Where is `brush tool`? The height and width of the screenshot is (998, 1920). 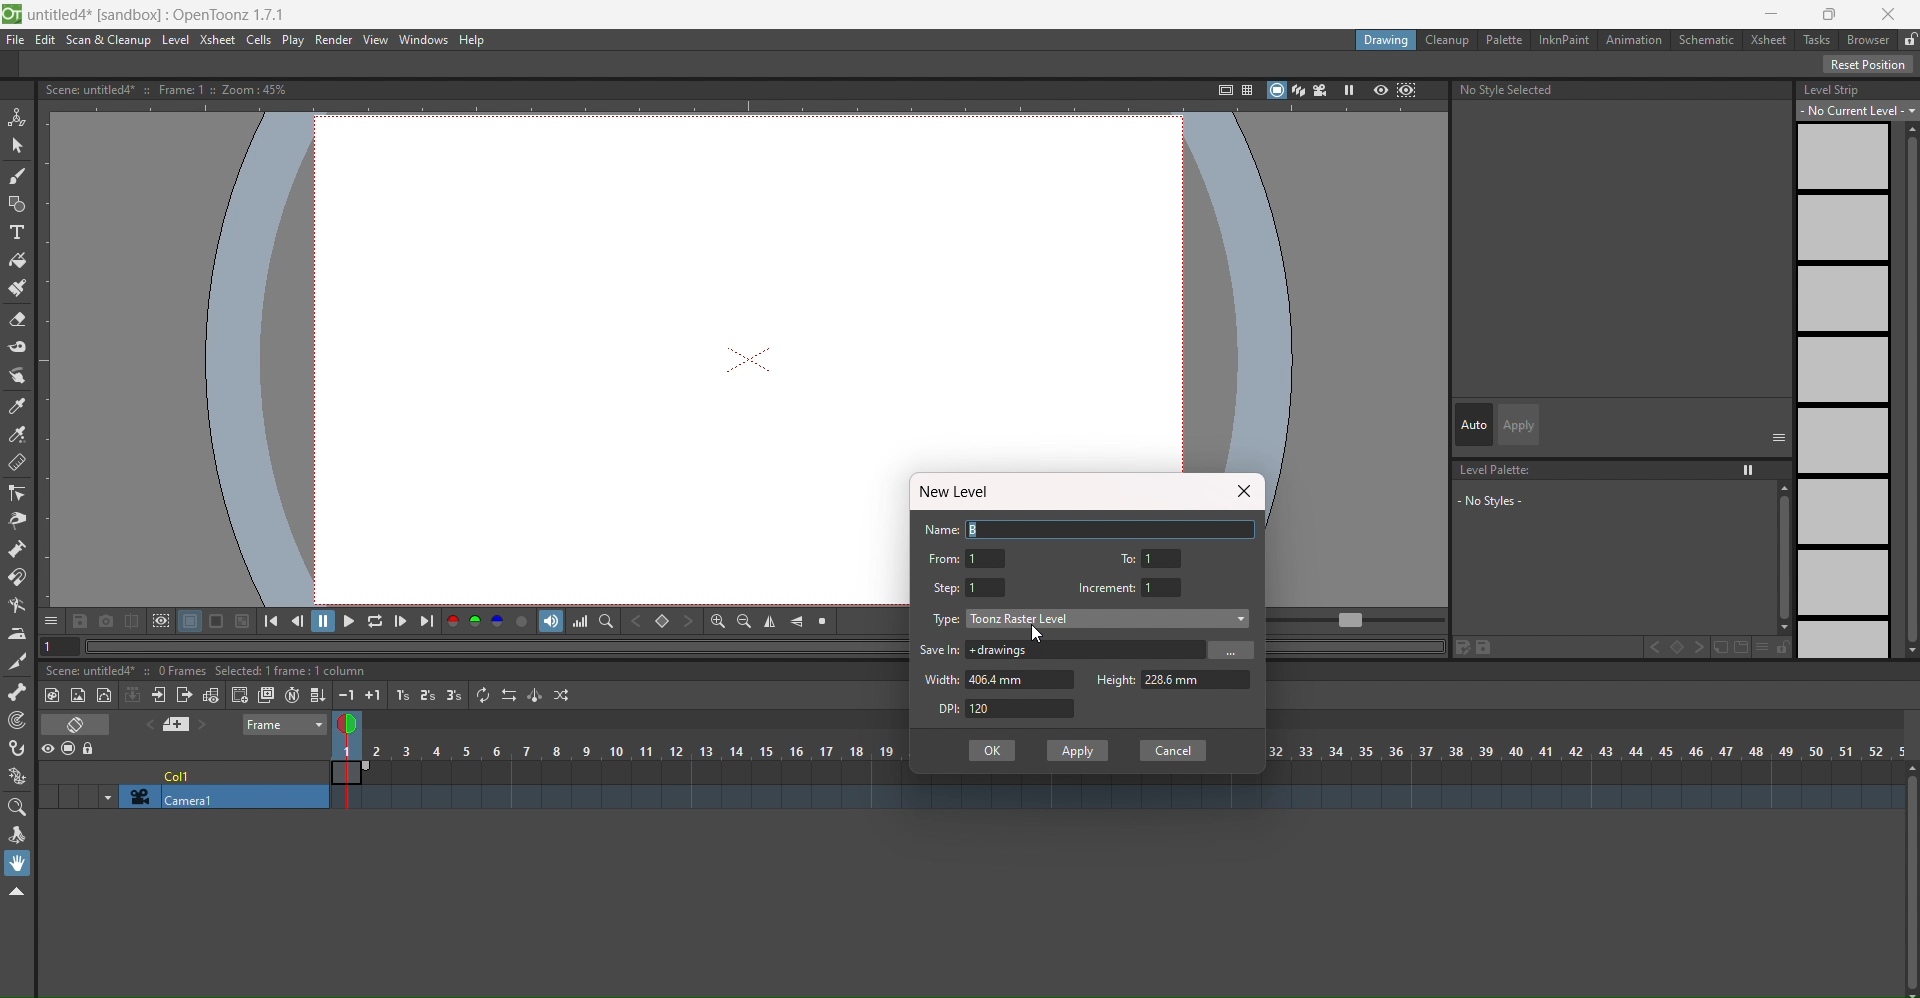 brush tool is located at coordinates (17, 177).